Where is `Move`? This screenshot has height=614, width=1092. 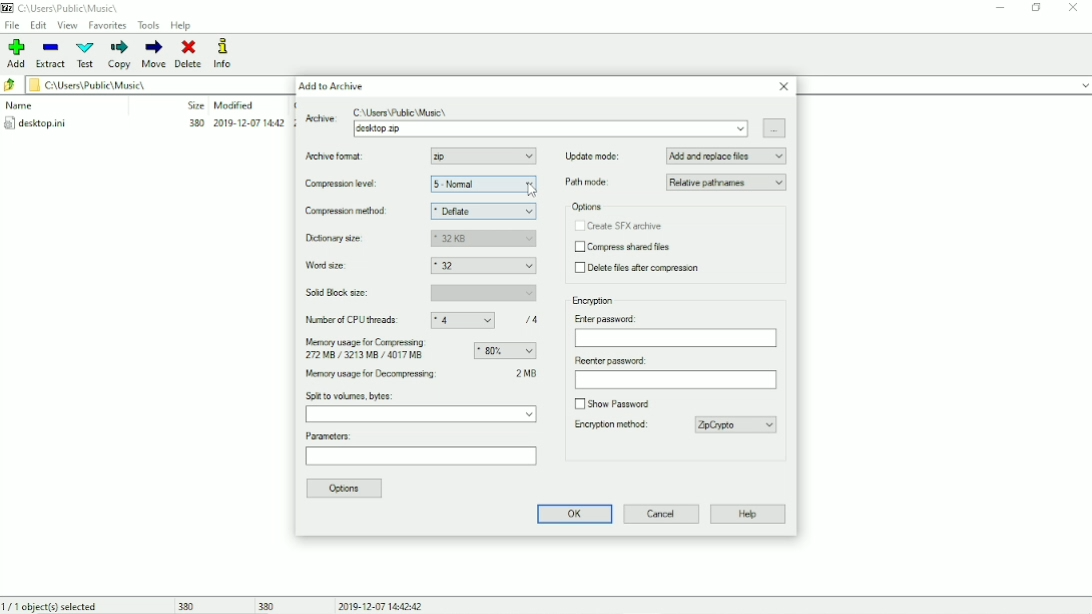 Move is located at coordinates (154, 54).